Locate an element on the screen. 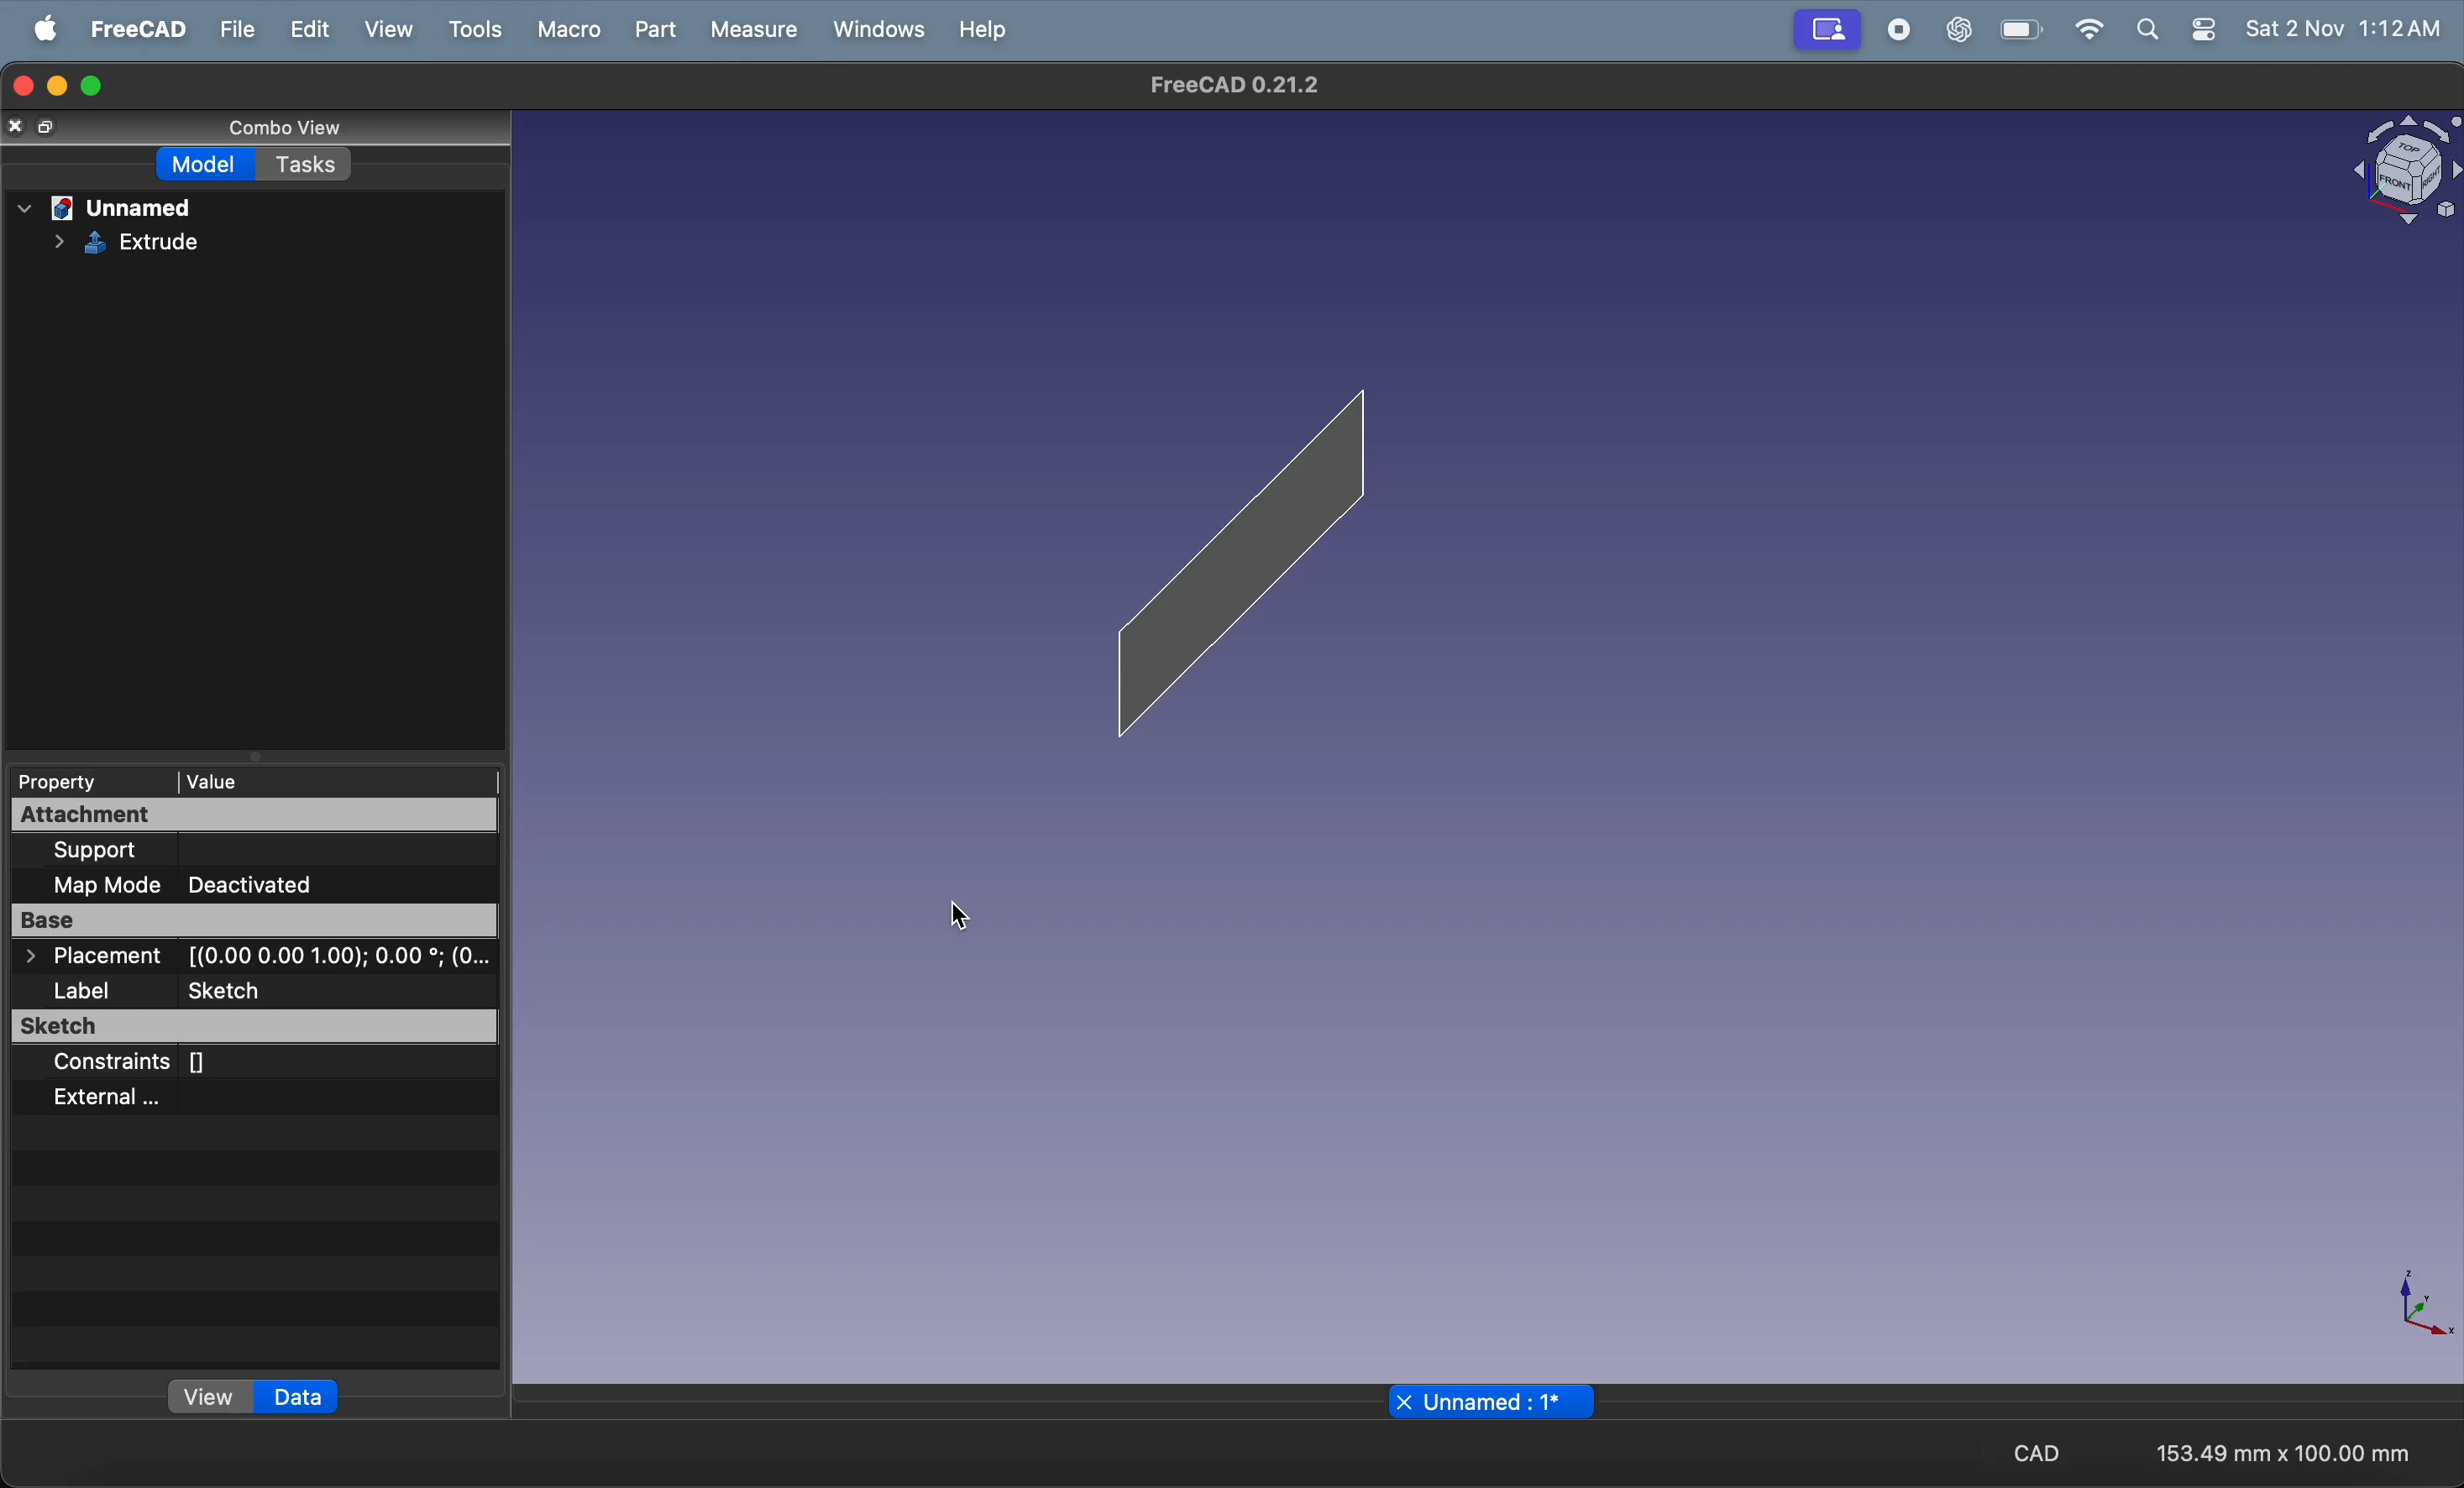 Image resolution: width=2464 pixels, height=1488 pixels. deactivated is located at coordinates (262, 884).